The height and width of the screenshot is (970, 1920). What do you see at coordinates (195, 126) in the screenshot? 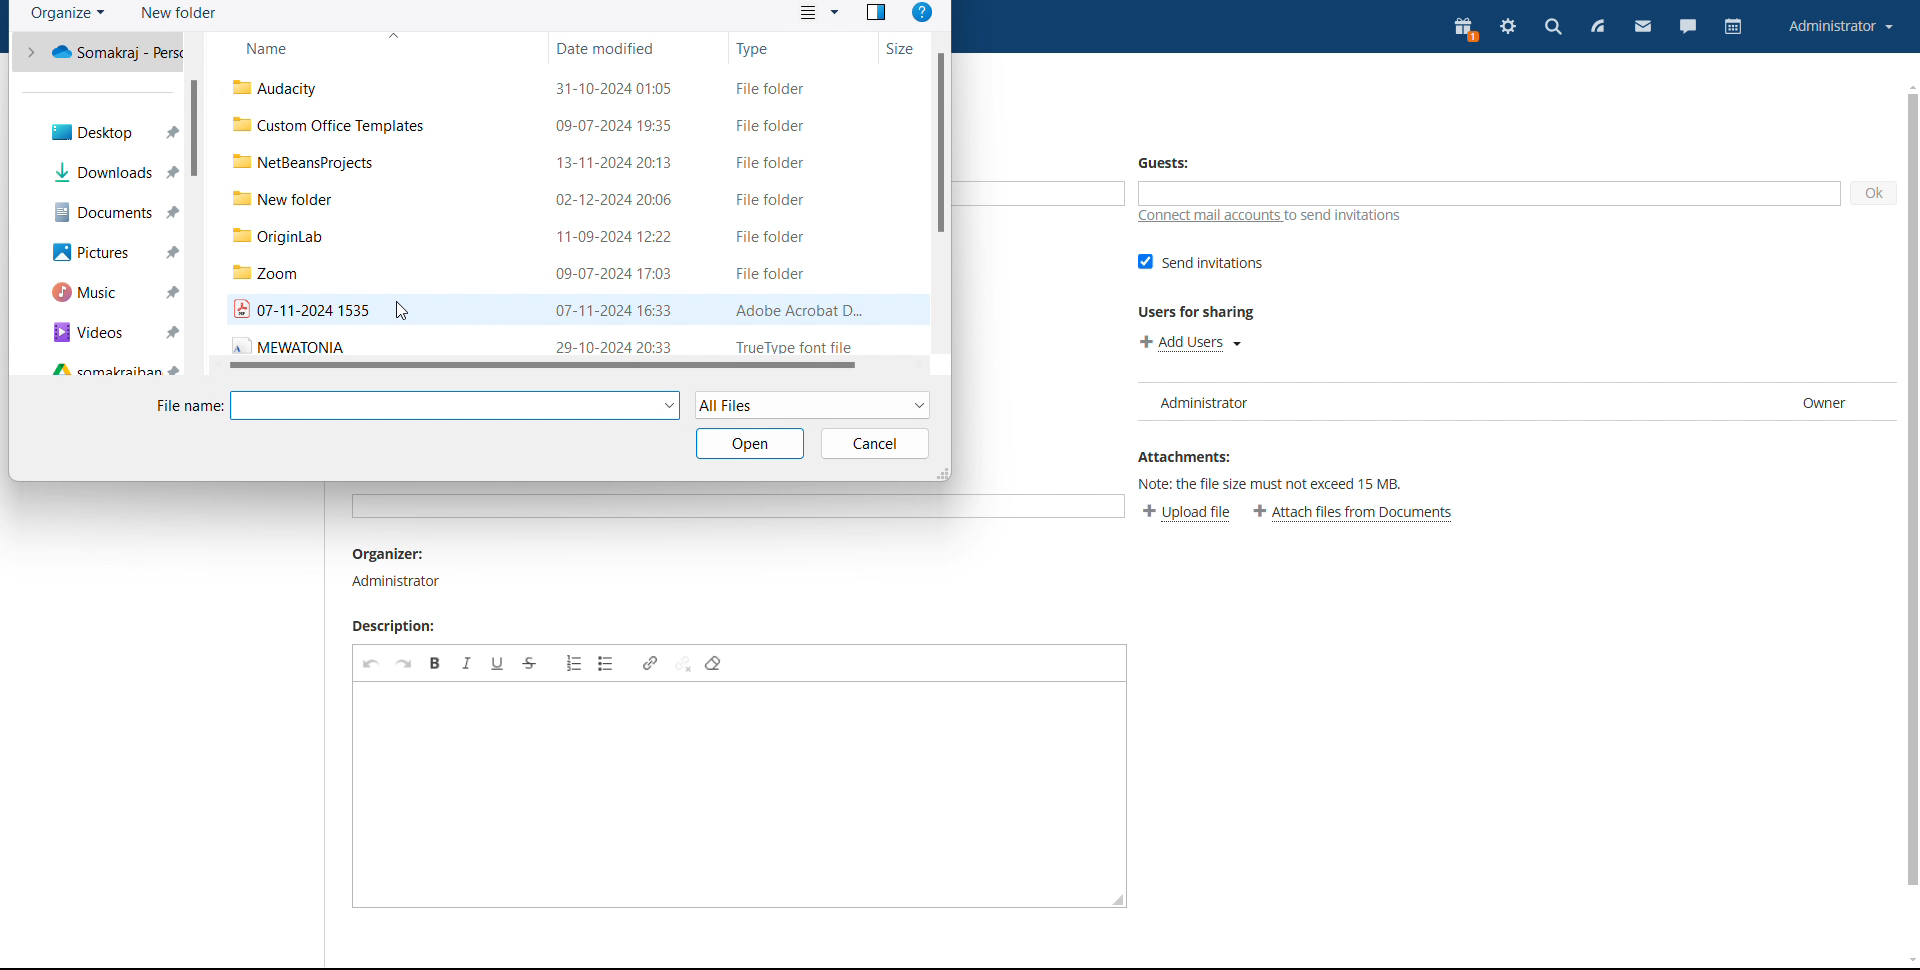
I see `scrollbar` at bounding box center [195, 126].